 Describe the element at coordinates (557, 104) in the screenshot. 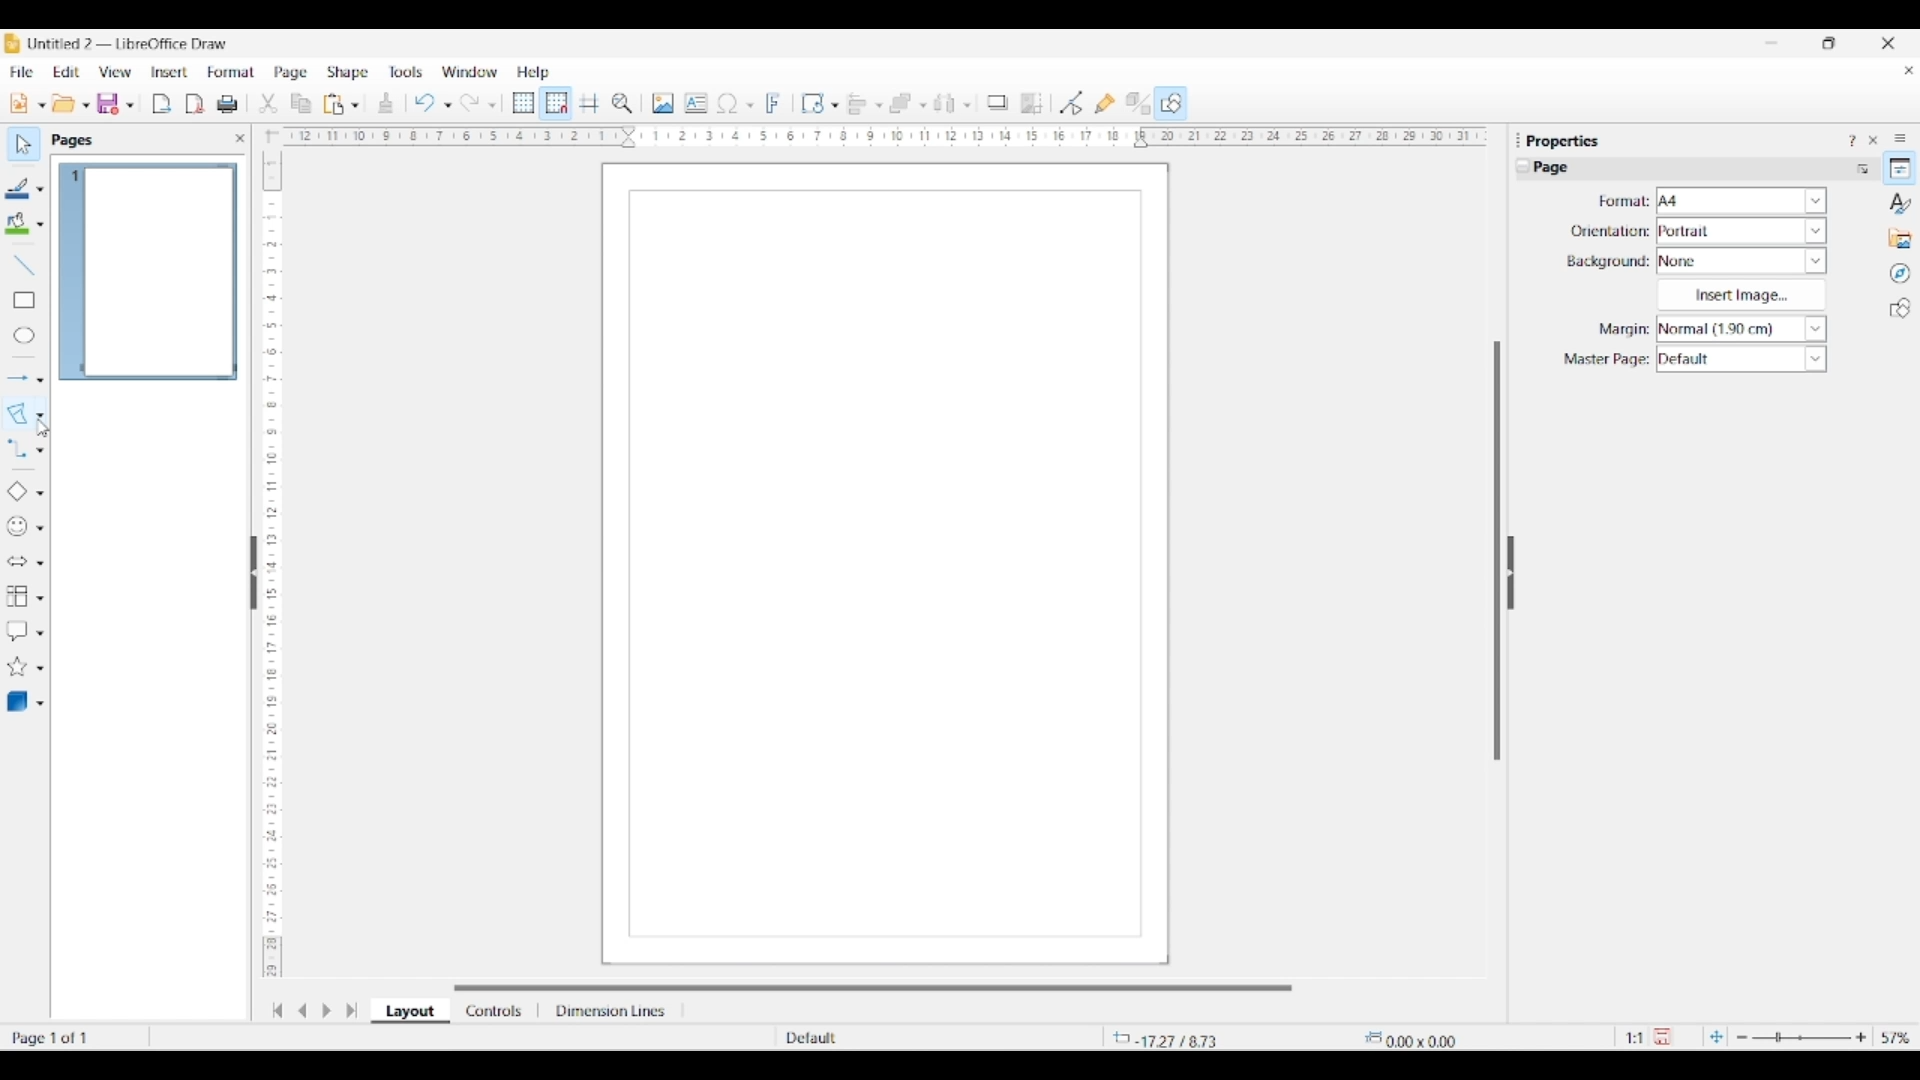

I see `Snap to grid` at that location.